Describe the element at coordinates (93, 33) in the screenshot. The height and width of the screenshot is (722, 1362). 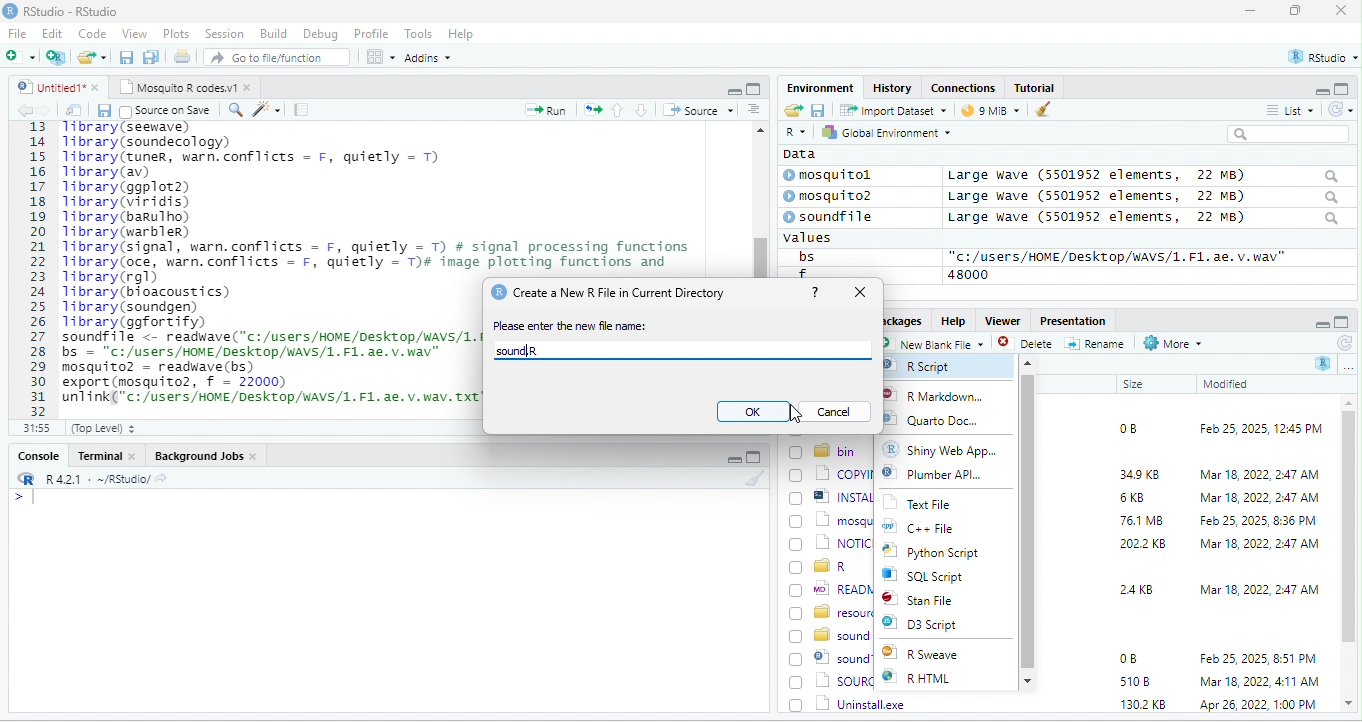
I see `Code` at that location.